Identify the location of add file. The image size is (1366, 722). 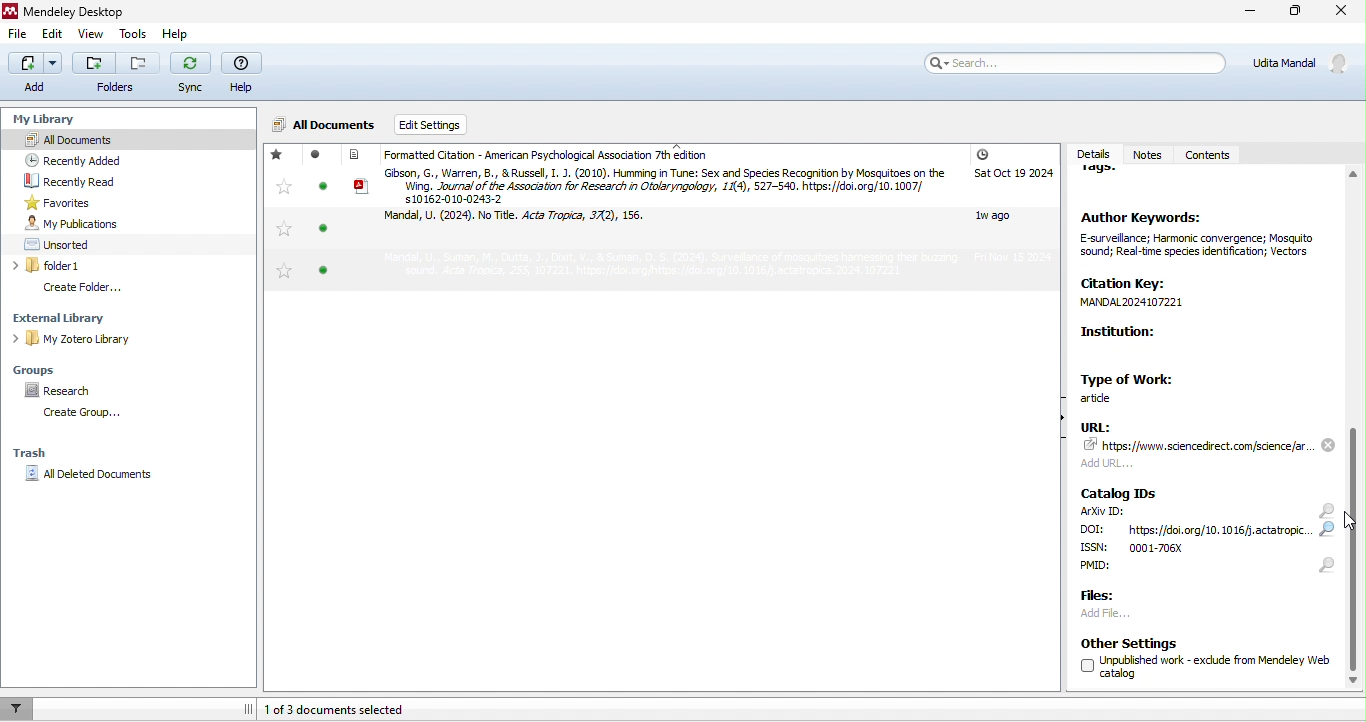
(1128, 620).